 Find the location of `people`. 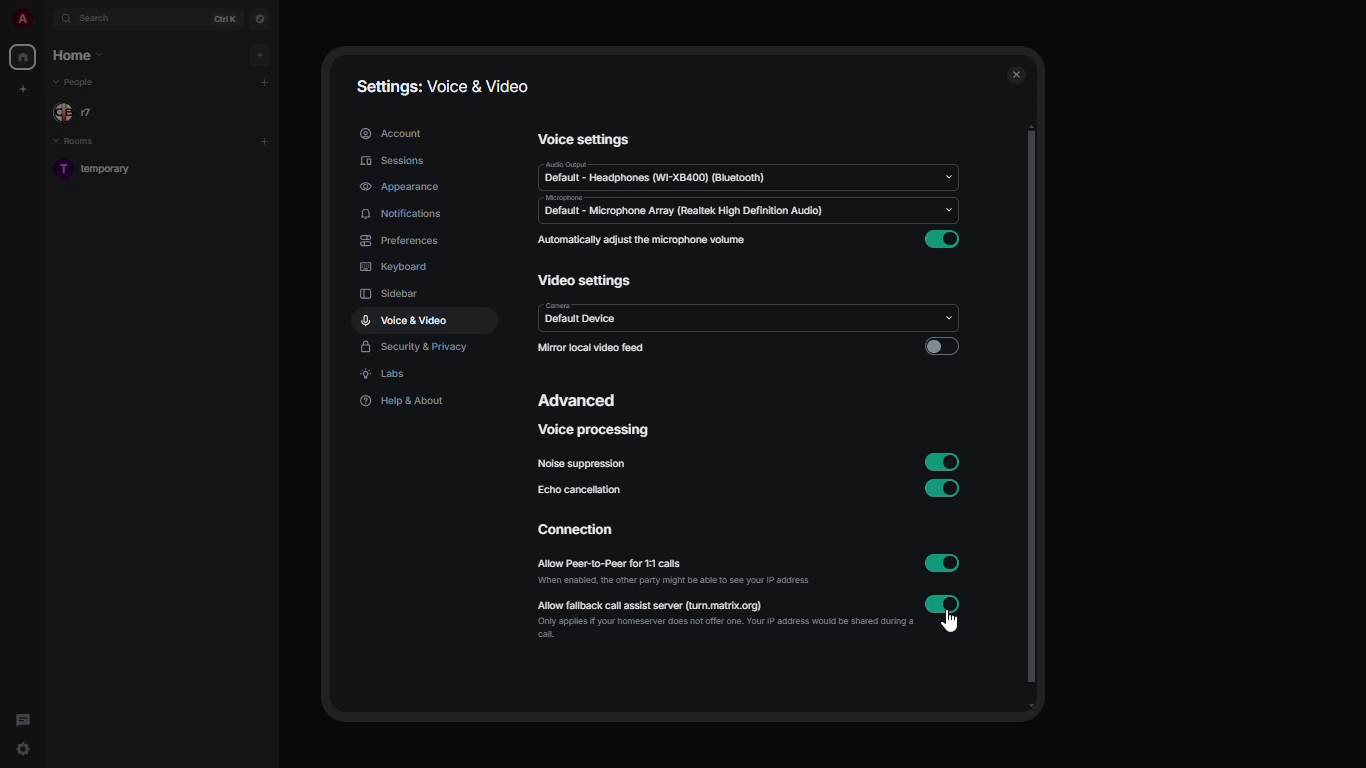

people is located at coordinates (77, 84).